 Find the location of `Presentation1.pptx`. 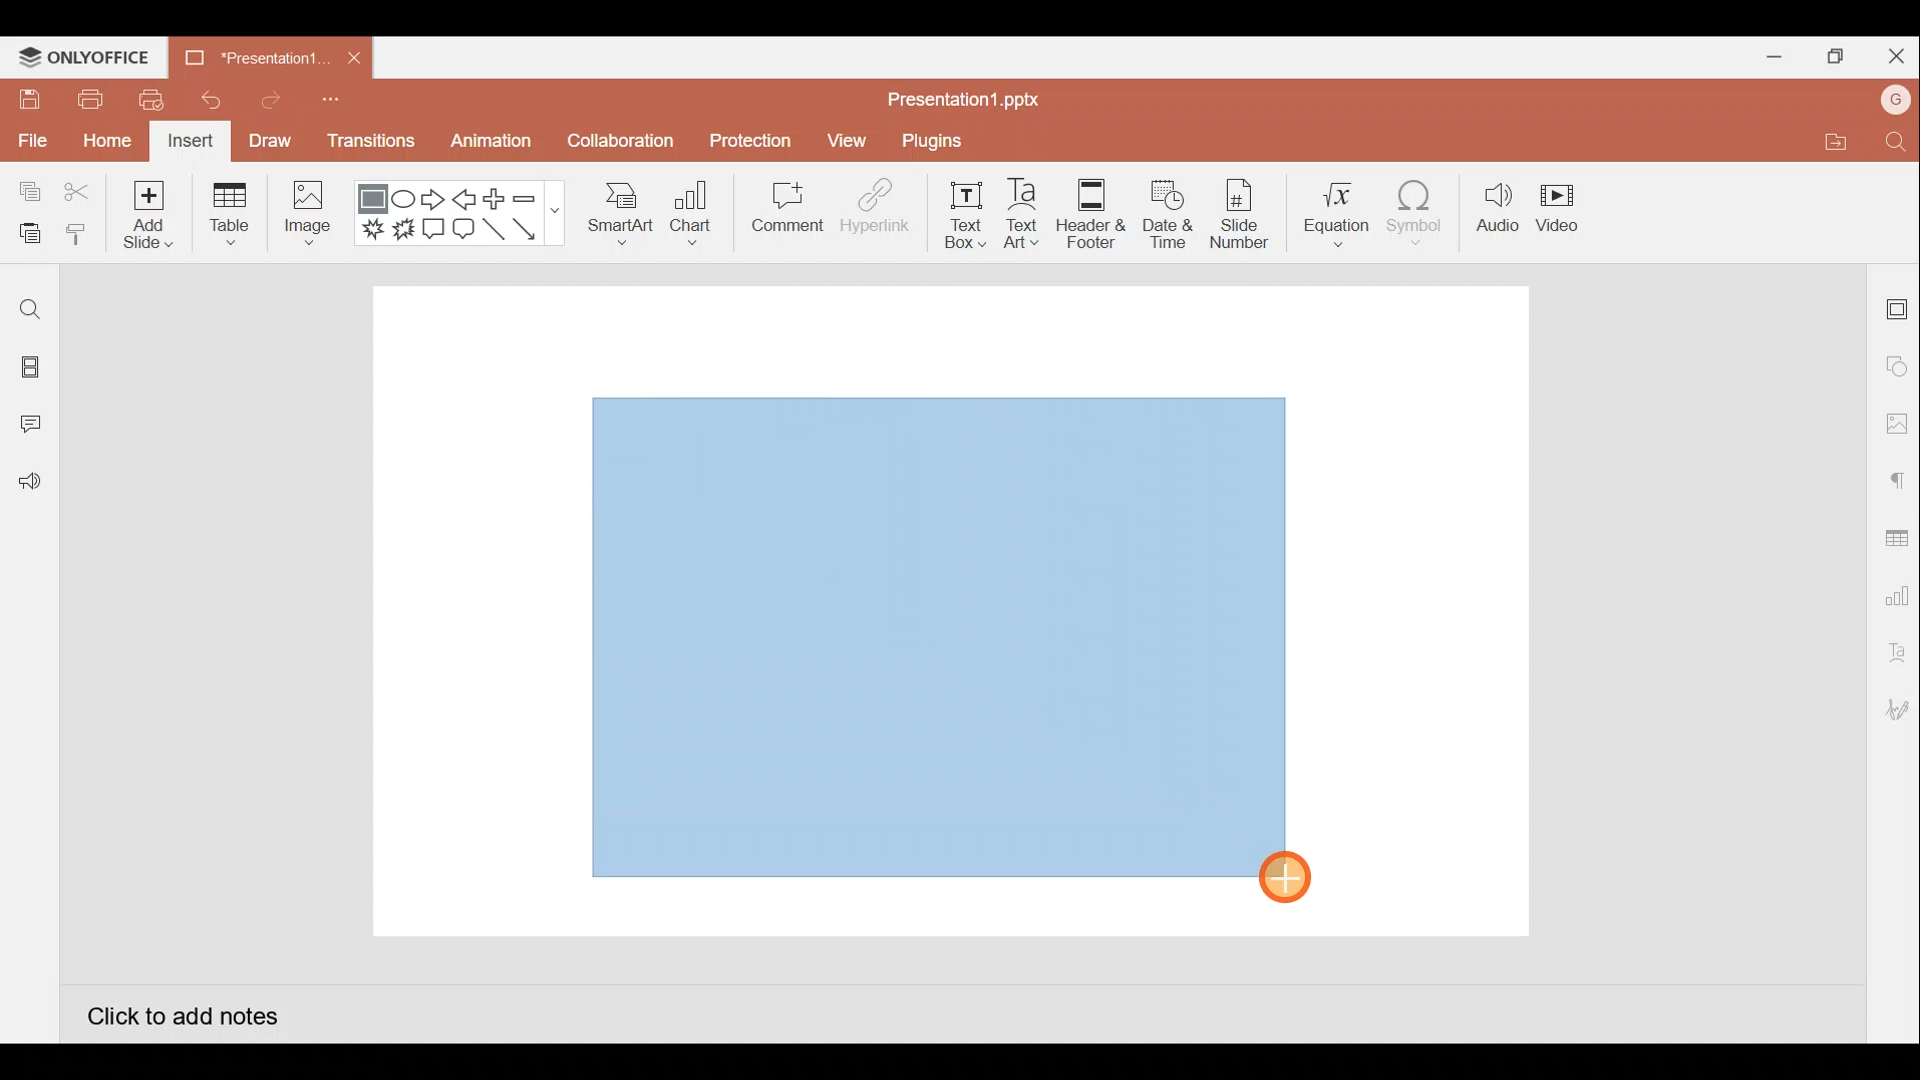

Presentation1.pptx is located at coordinates (971, 97).